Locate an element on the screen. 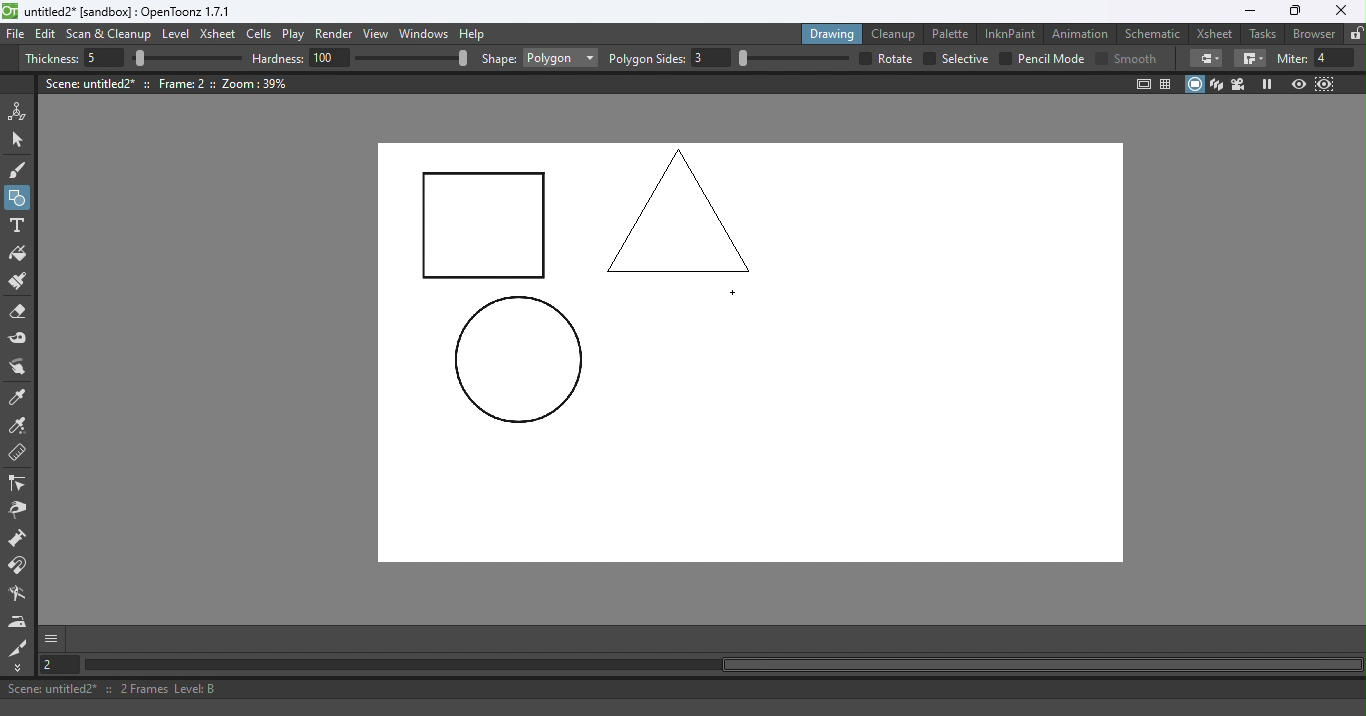  3 is located at coordinates (712, 58).